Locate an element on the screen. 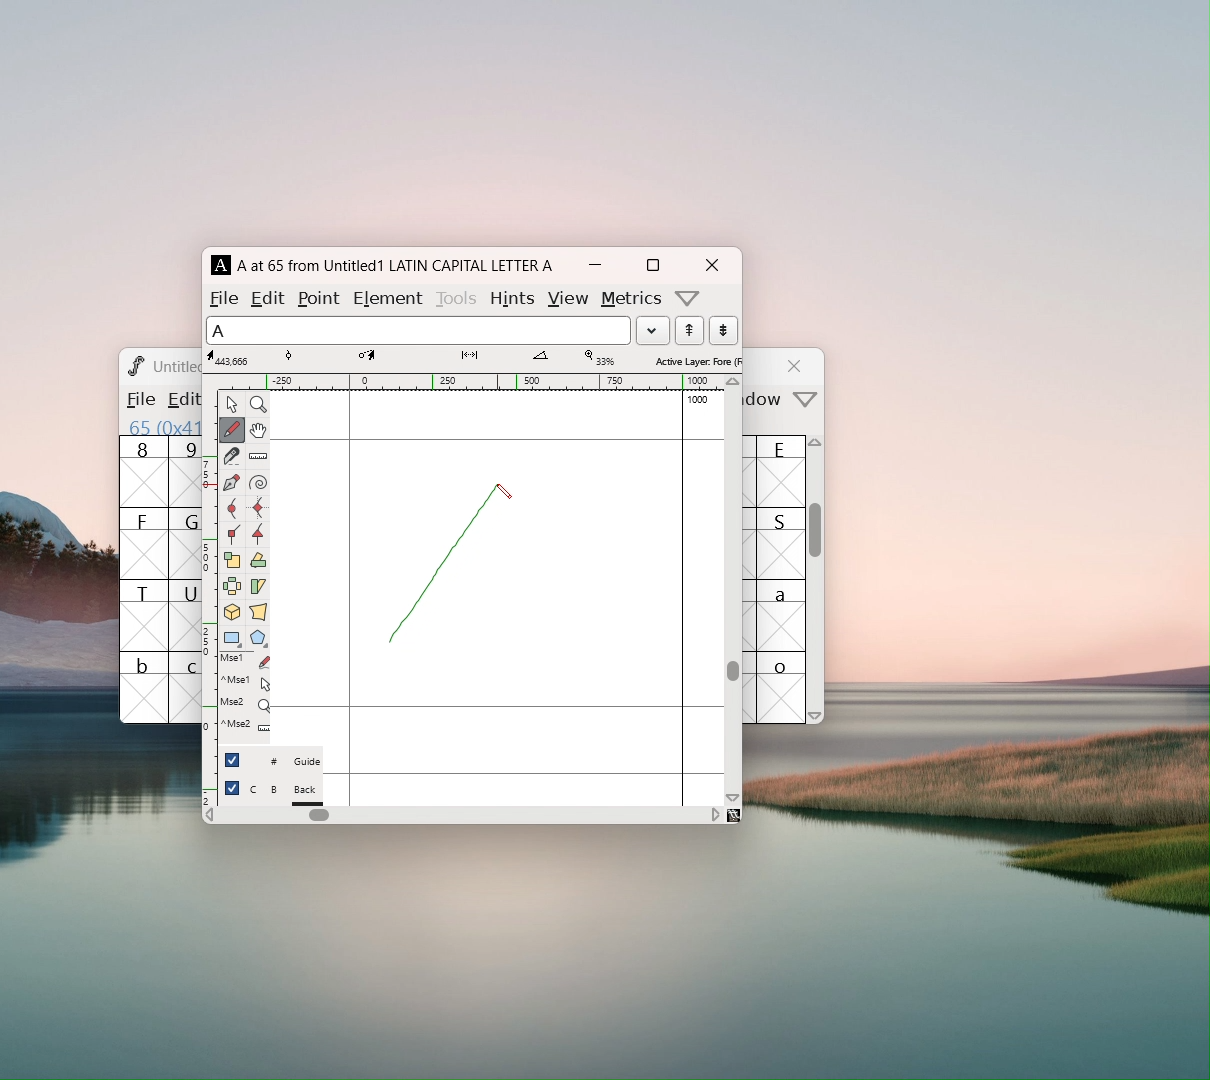  metrics is located at coordinates (632, 299).